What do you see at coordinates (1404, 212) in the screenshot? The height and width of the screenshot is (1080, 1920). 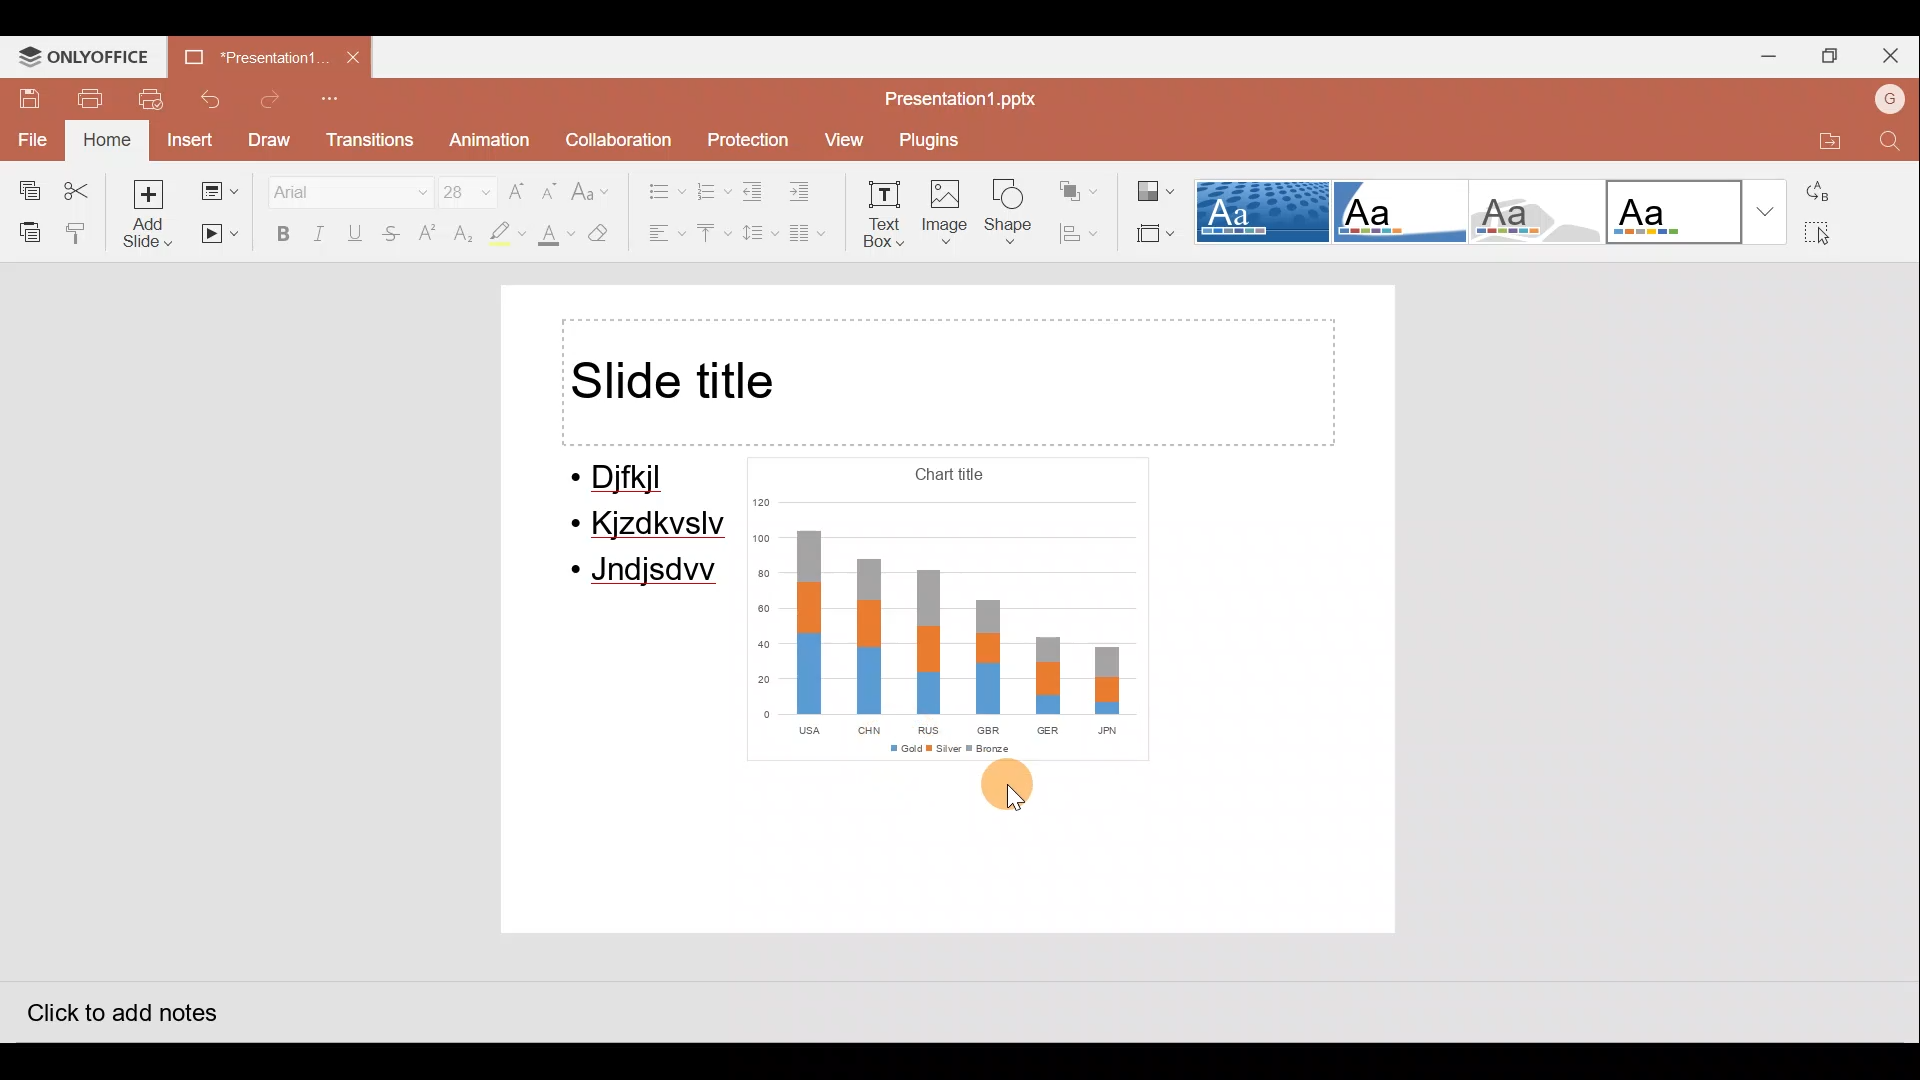 I see `Theme 2` at bounding box center [1404, 212].